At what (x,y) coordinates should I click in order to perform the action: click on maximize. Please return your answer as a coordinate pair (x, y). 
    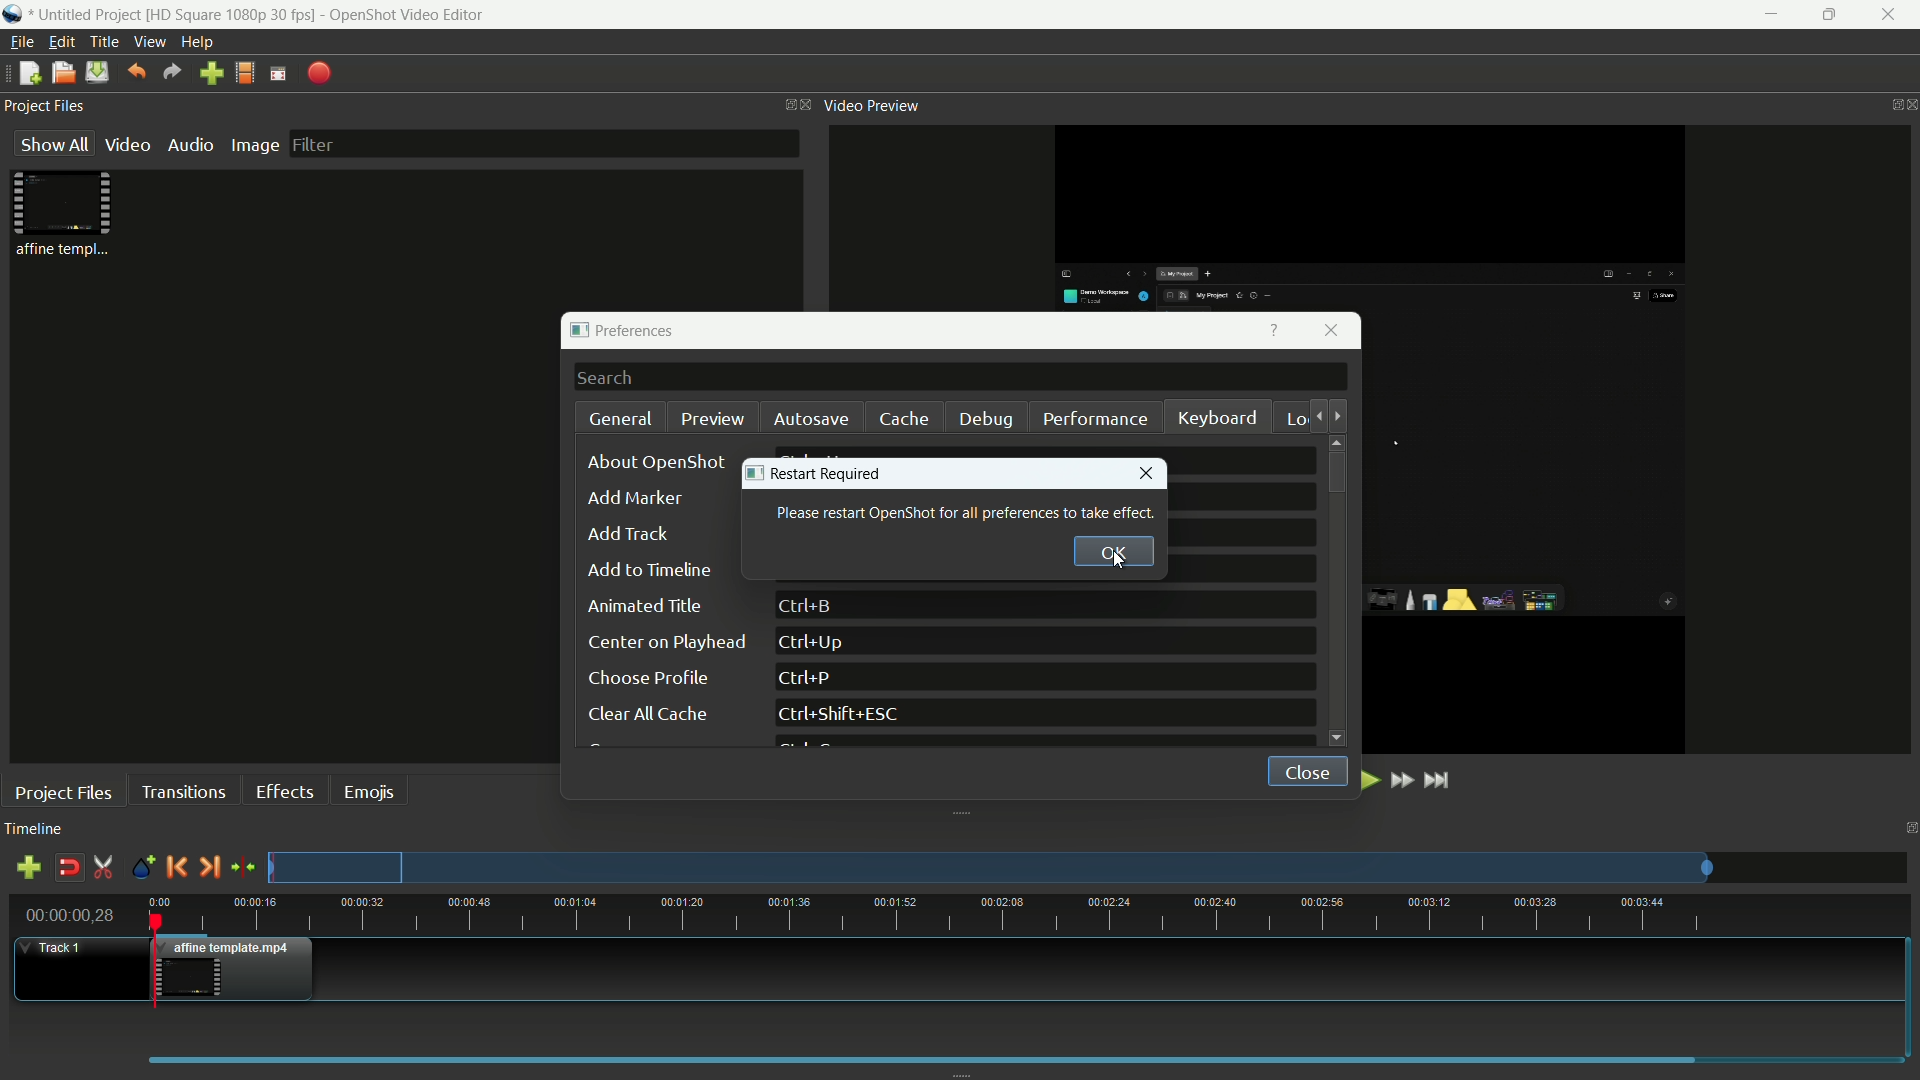
    Looking at the image, I should click on (1829, 15).